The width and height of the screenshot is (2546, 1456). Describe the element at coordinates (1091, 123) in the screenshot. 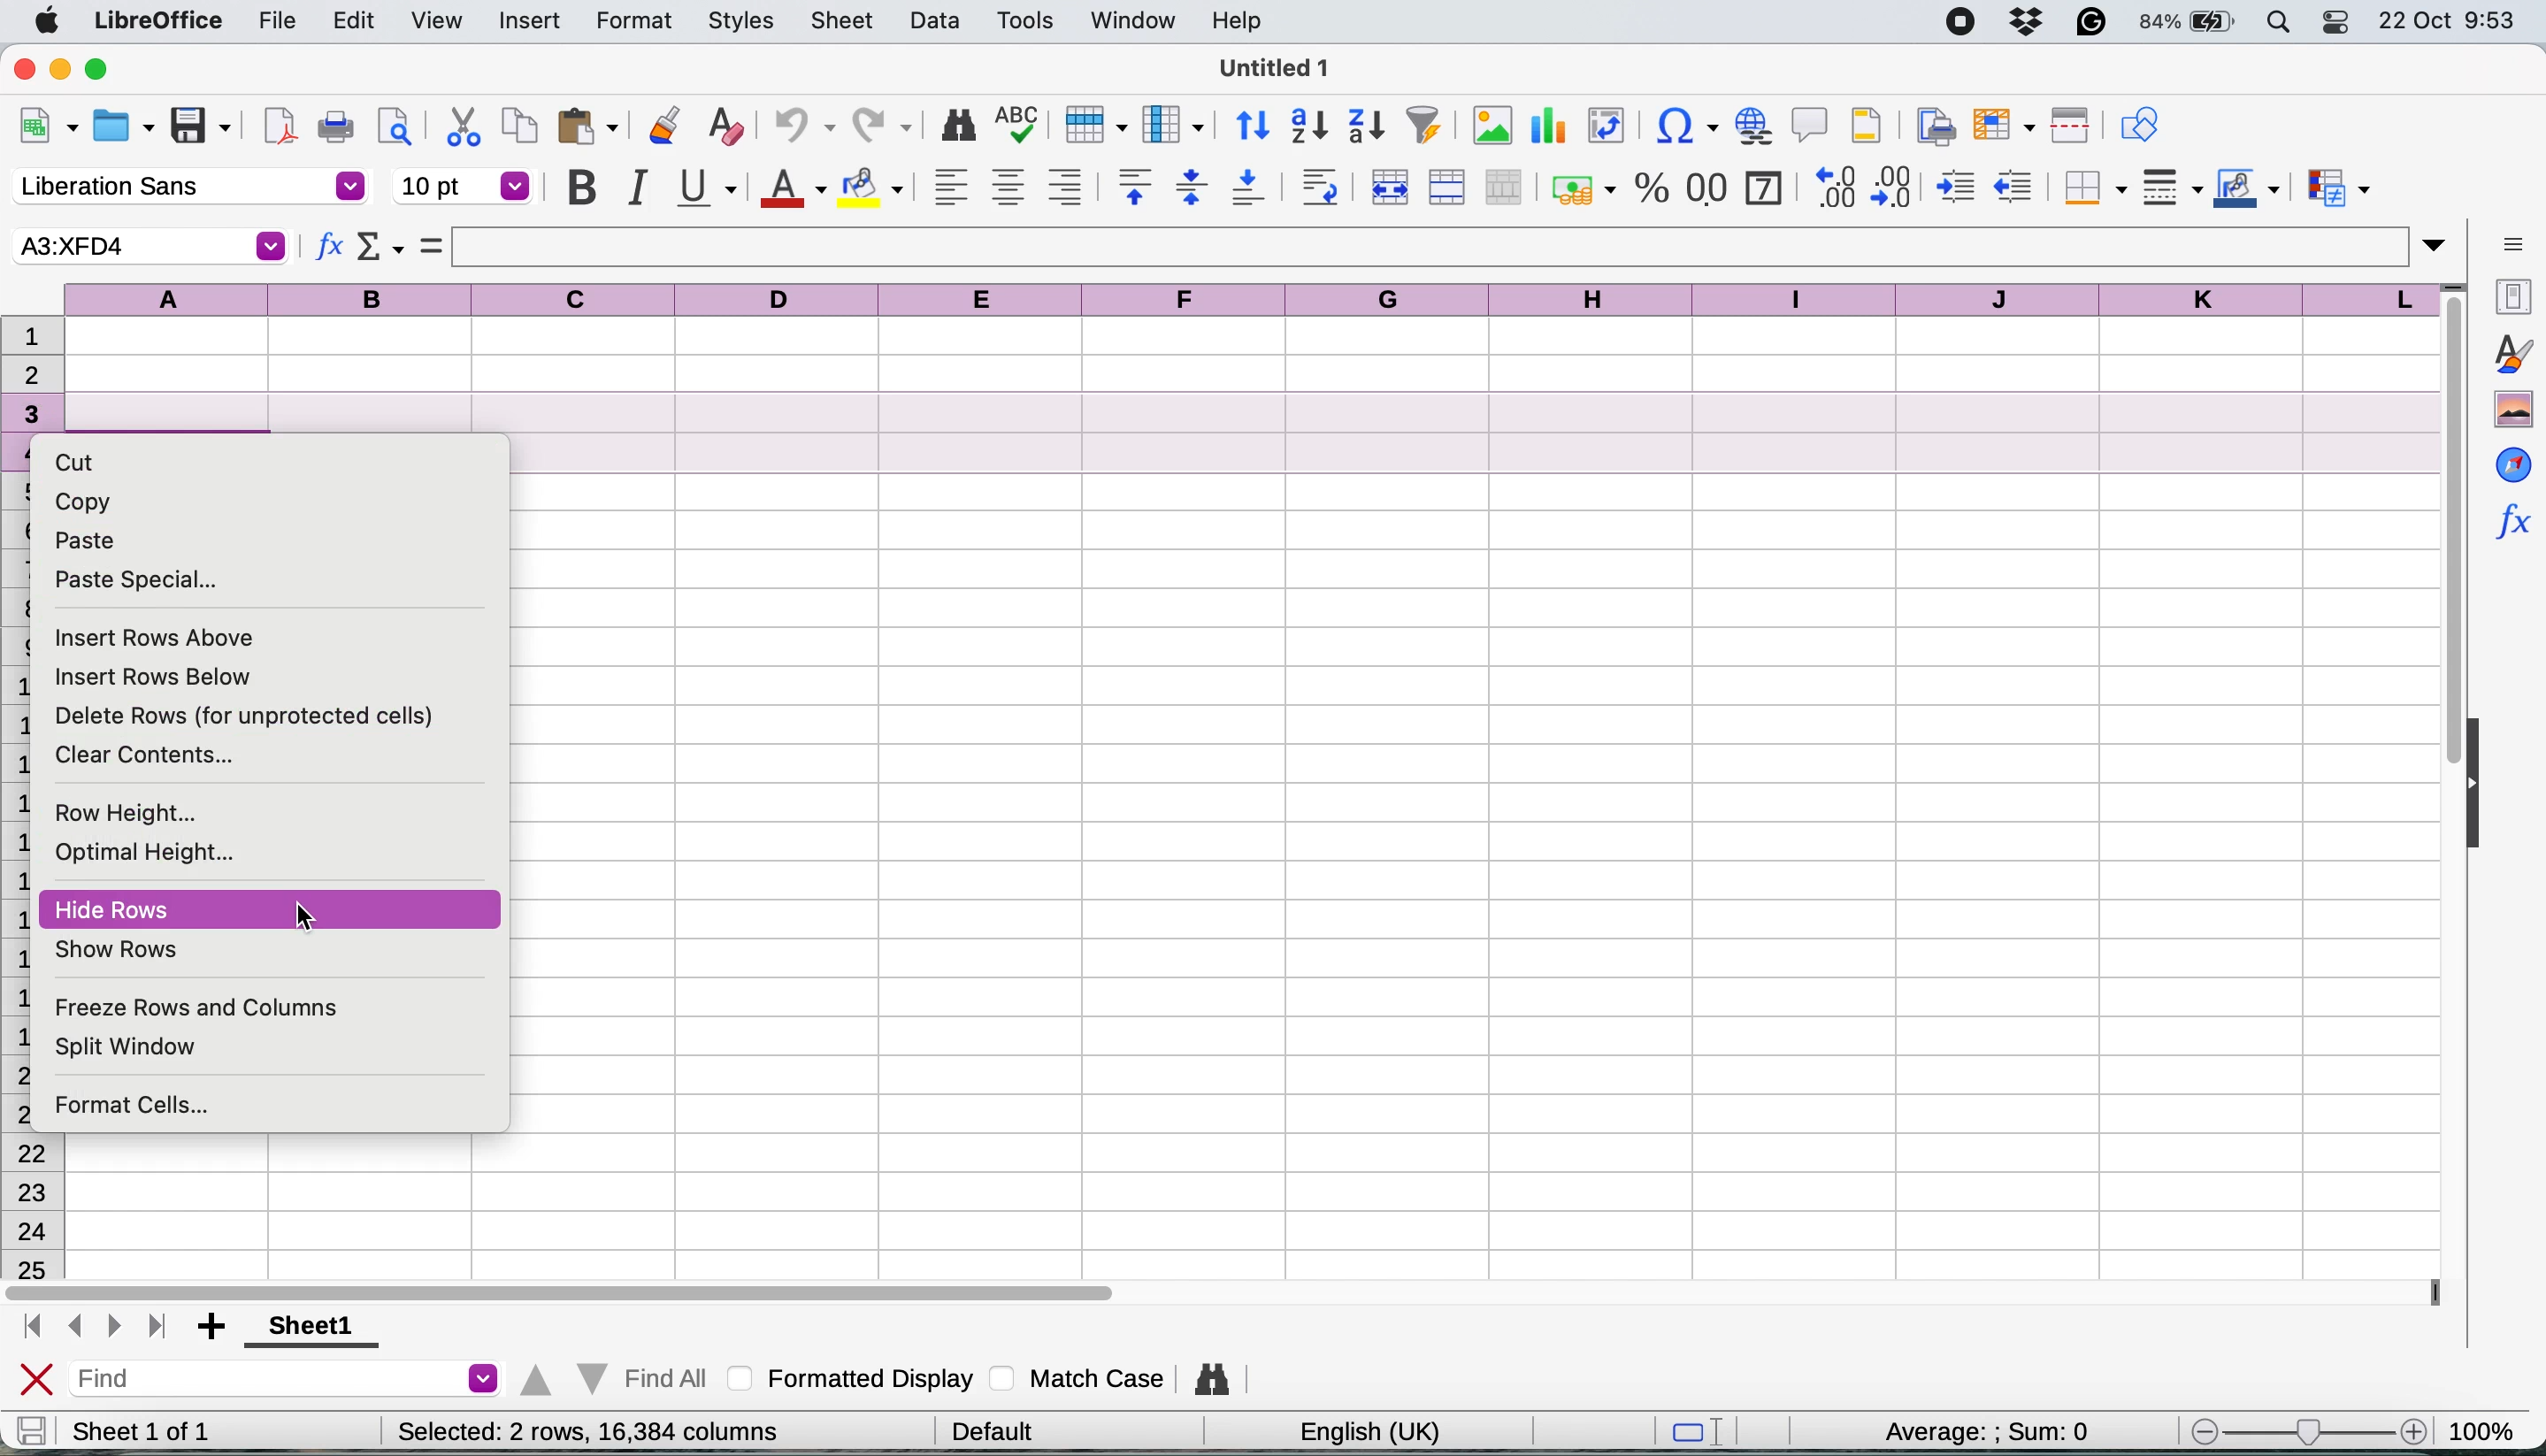

I see `row` at that location.